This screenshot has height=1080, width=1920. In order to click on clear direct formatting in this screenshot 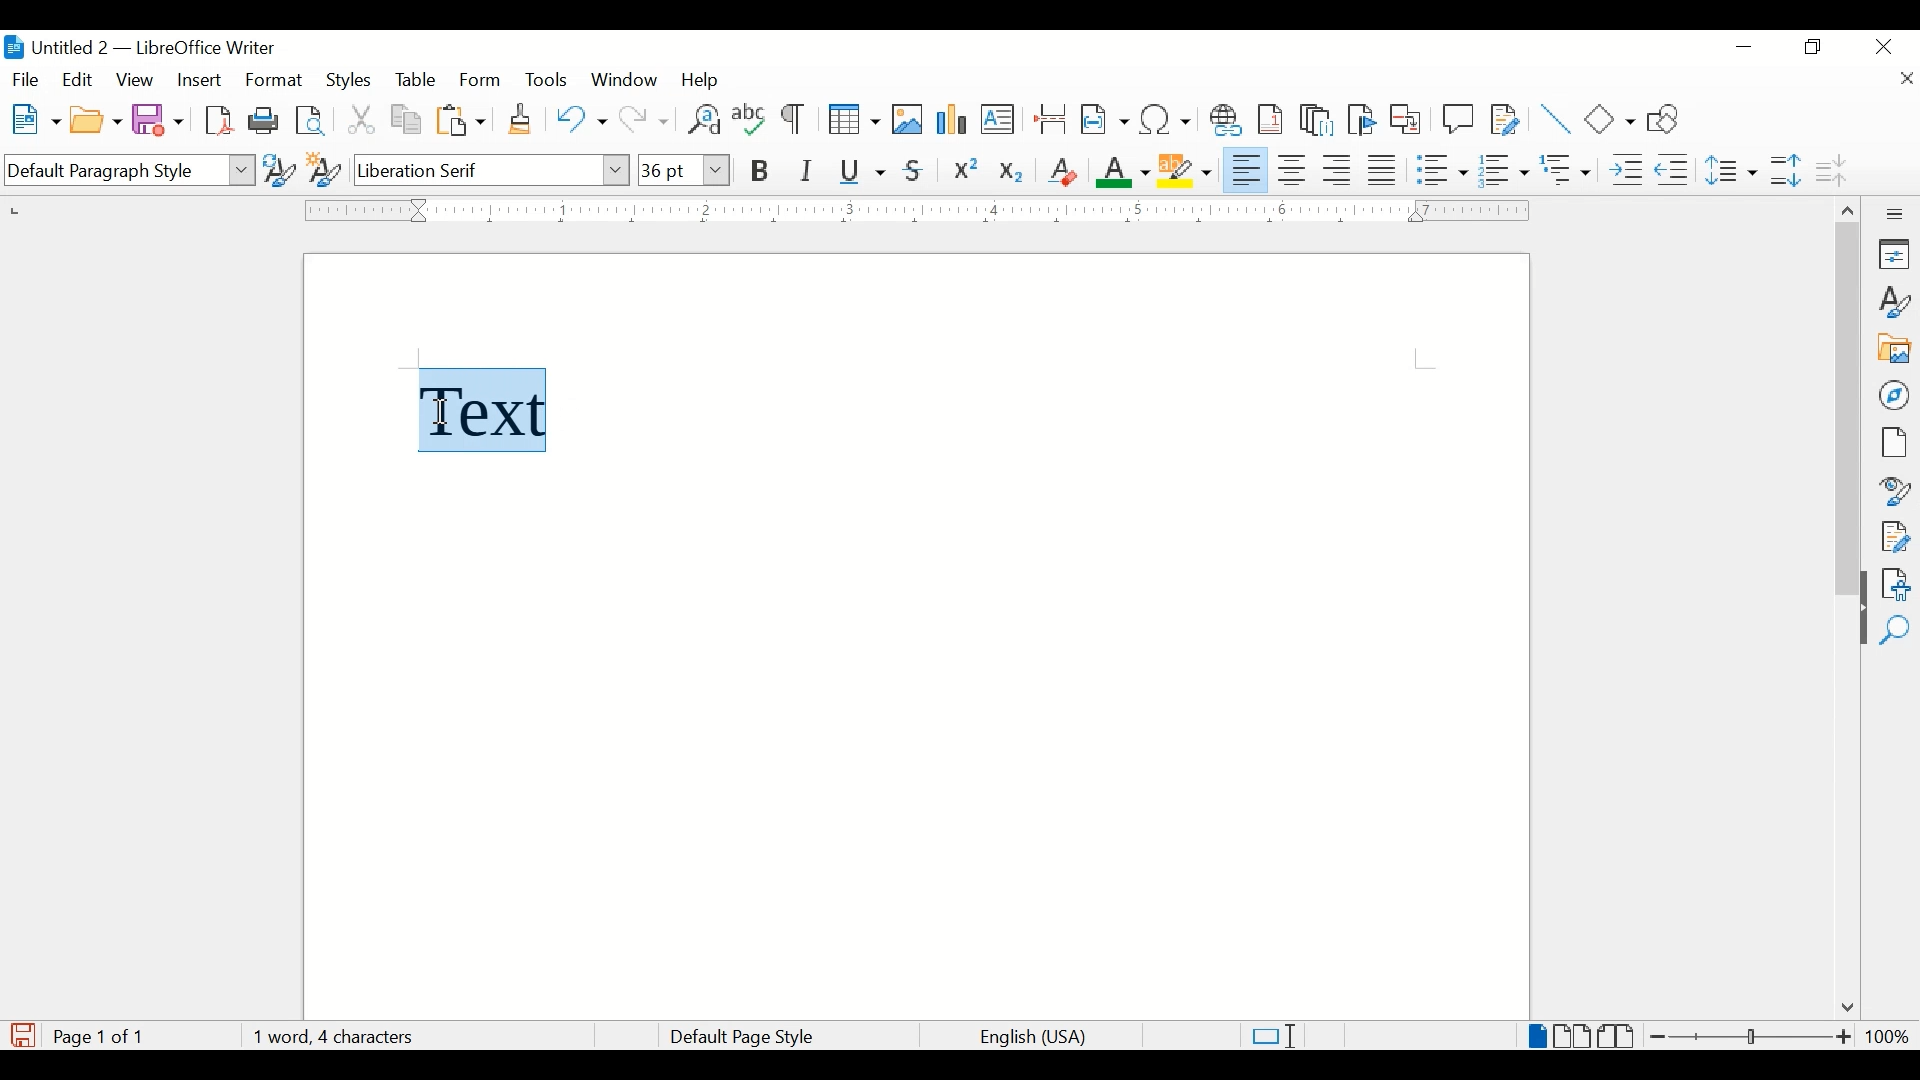, I will do `click(1062, 171)`.